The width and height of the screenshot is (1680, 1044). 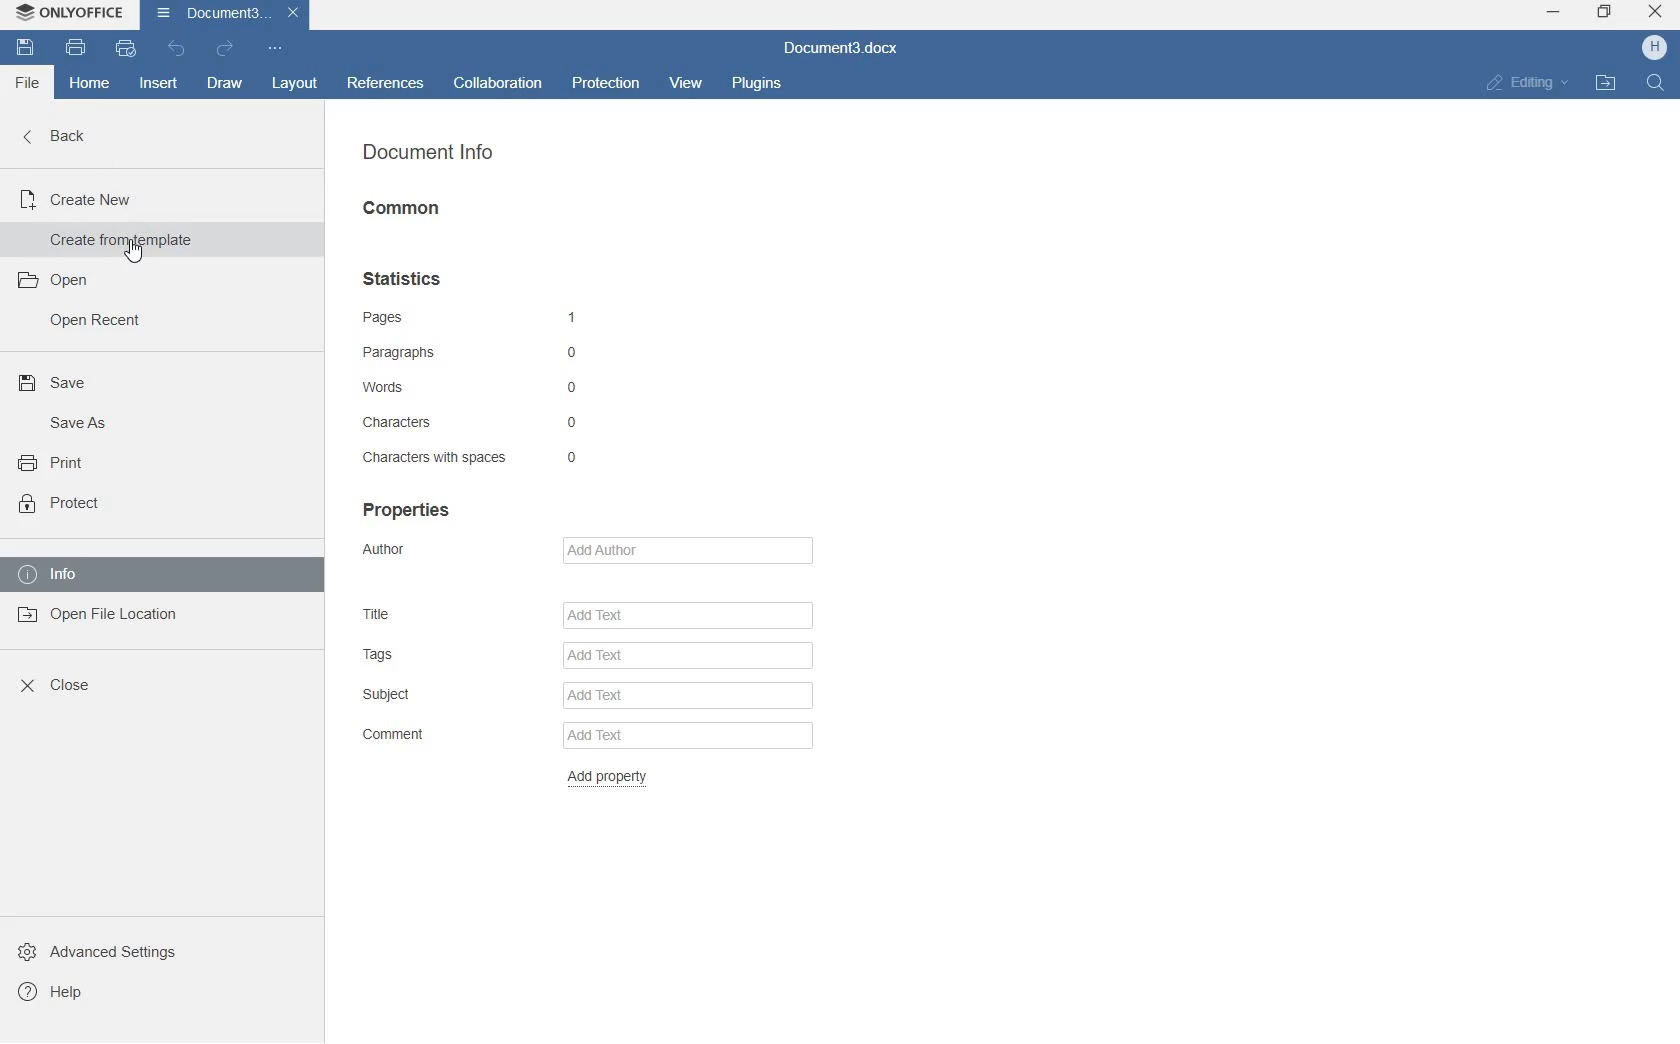 What do you see at coordinates (1532, 85) in the screenshot?
I see `editing` at bounding box center [1532, 85].